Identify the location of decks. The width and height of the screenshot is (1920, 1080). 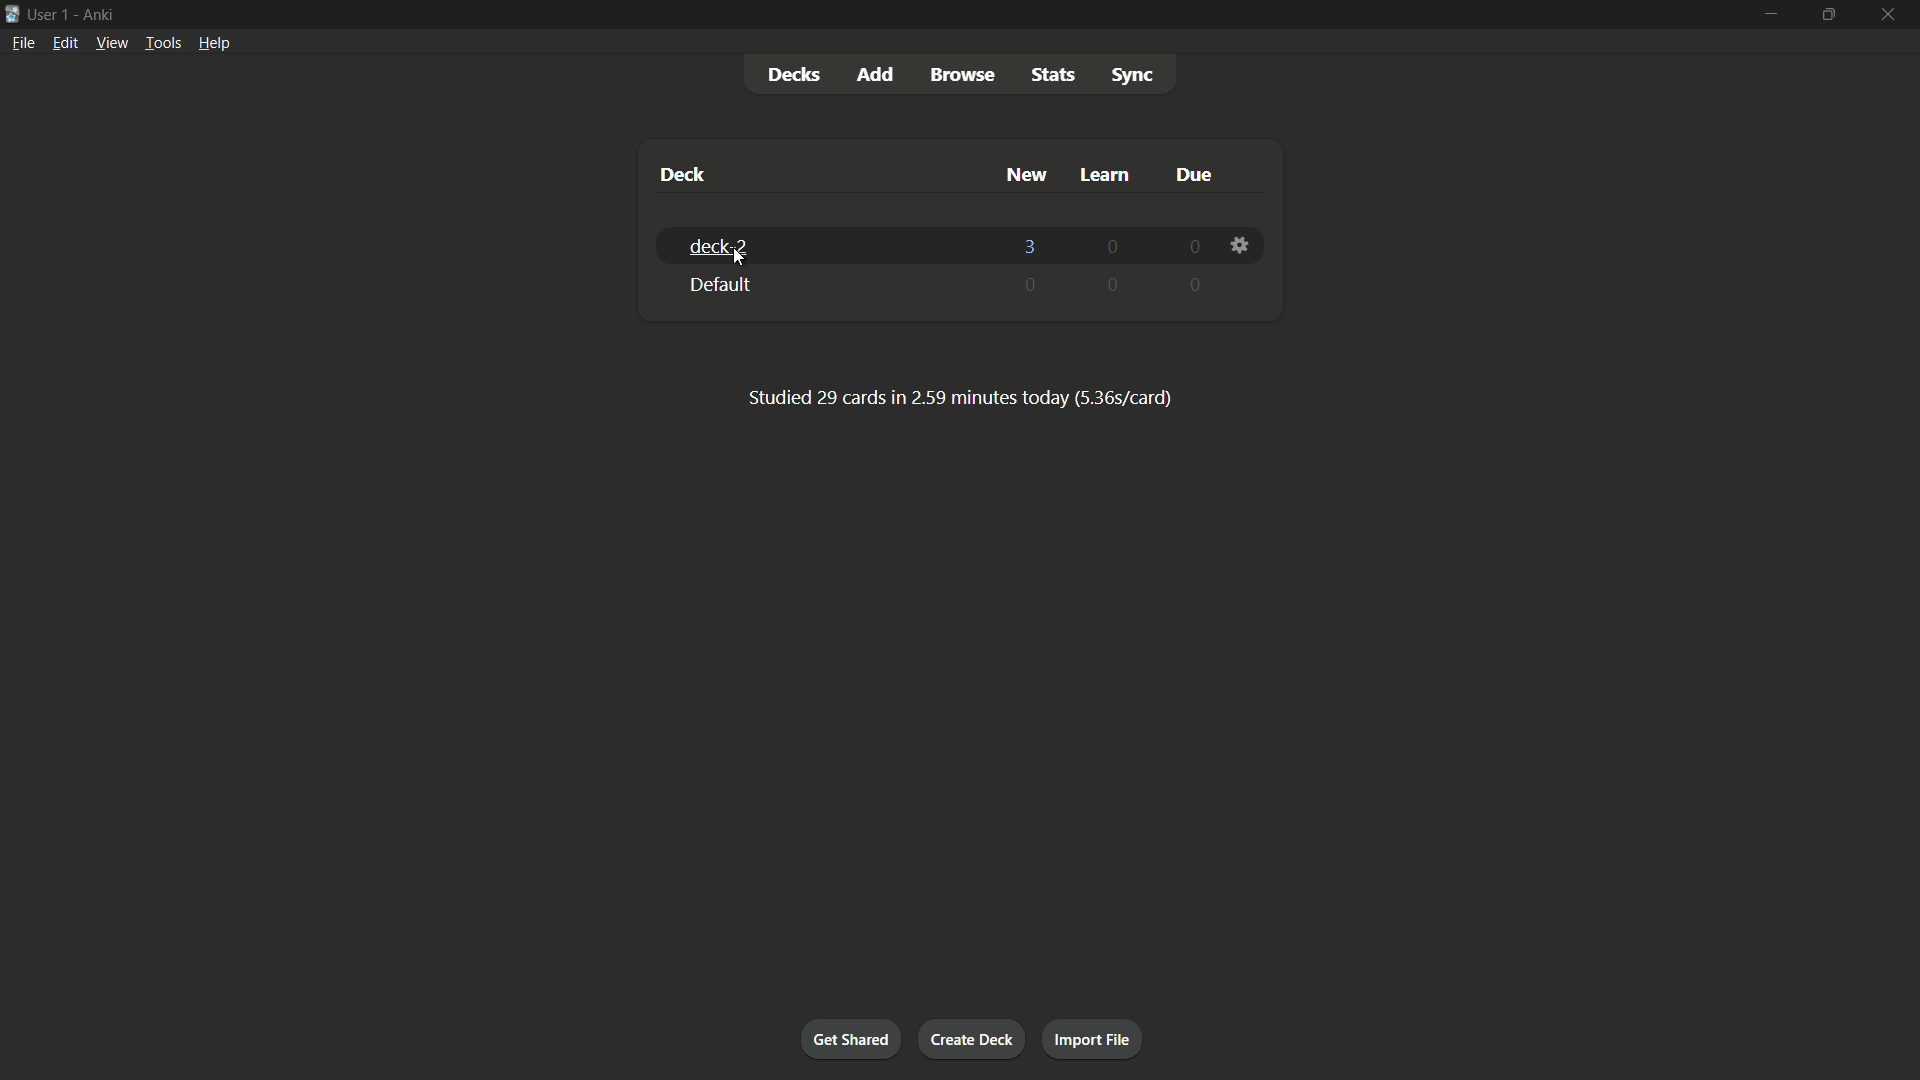
(793, 73).